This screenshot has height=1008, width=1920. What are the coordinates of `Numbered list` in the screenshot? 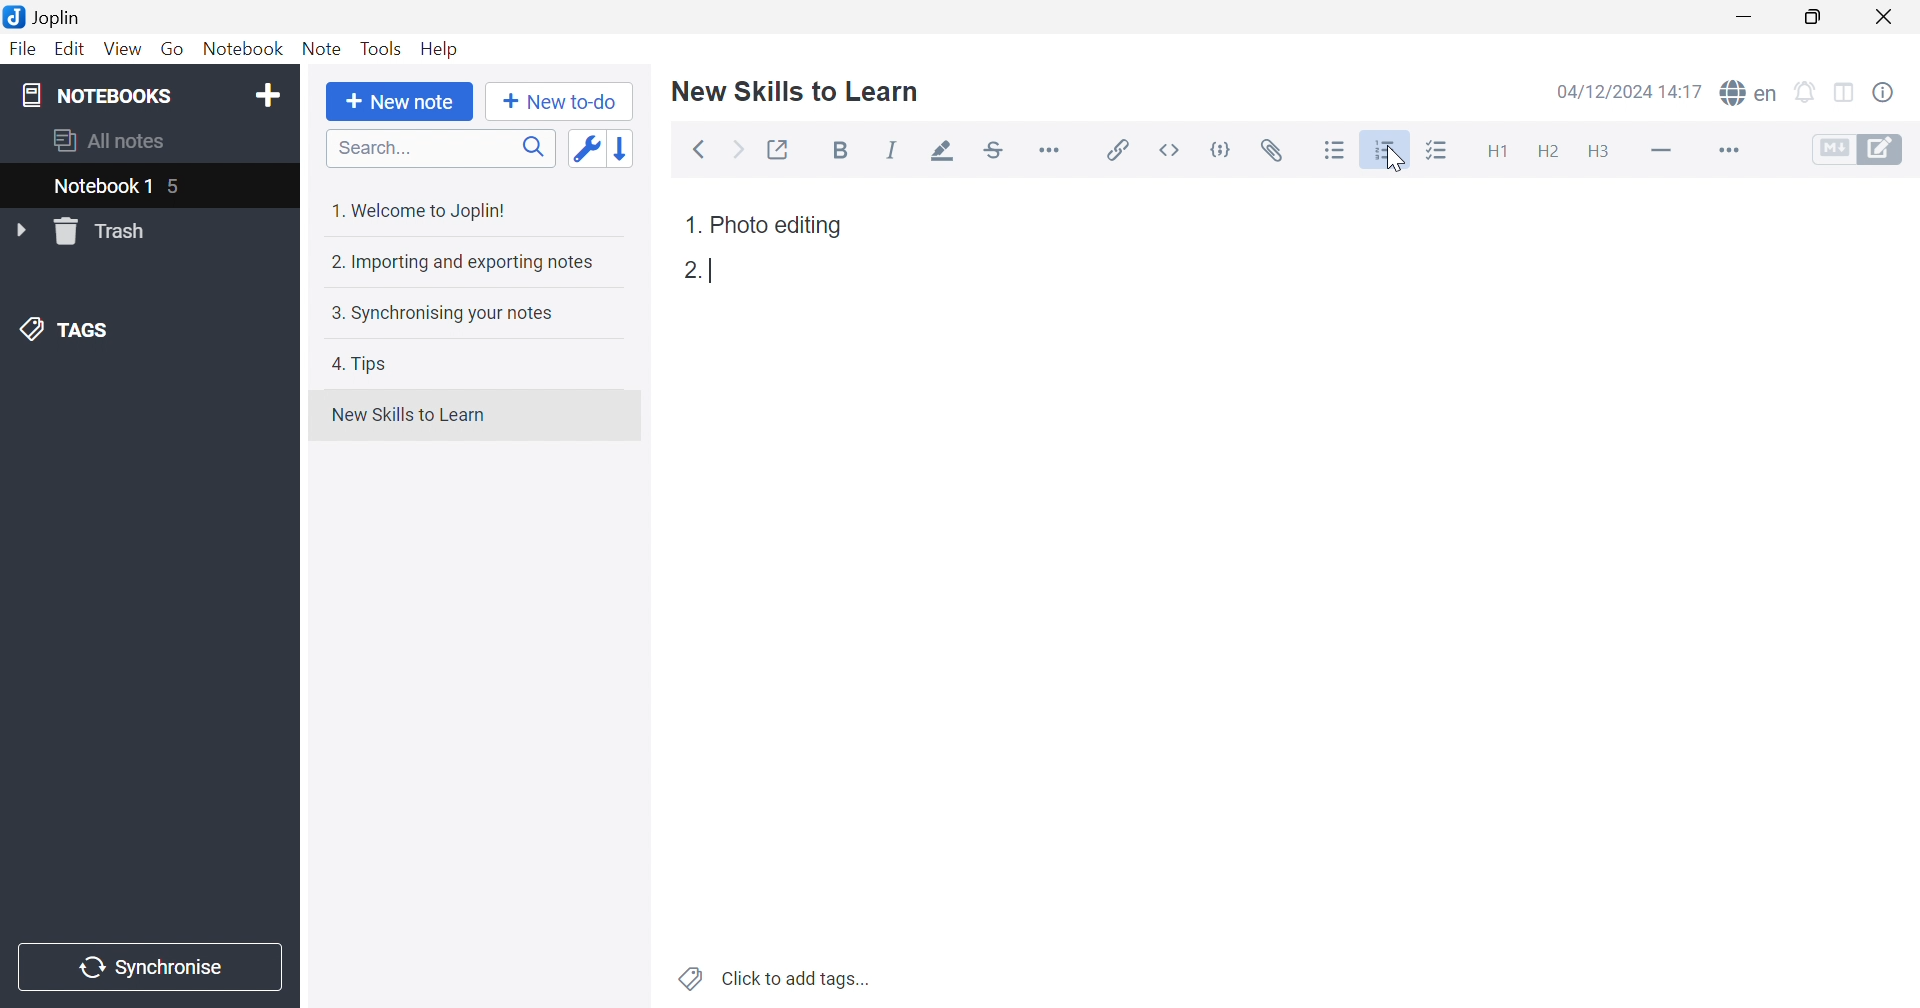 It's located at (1387, 150).